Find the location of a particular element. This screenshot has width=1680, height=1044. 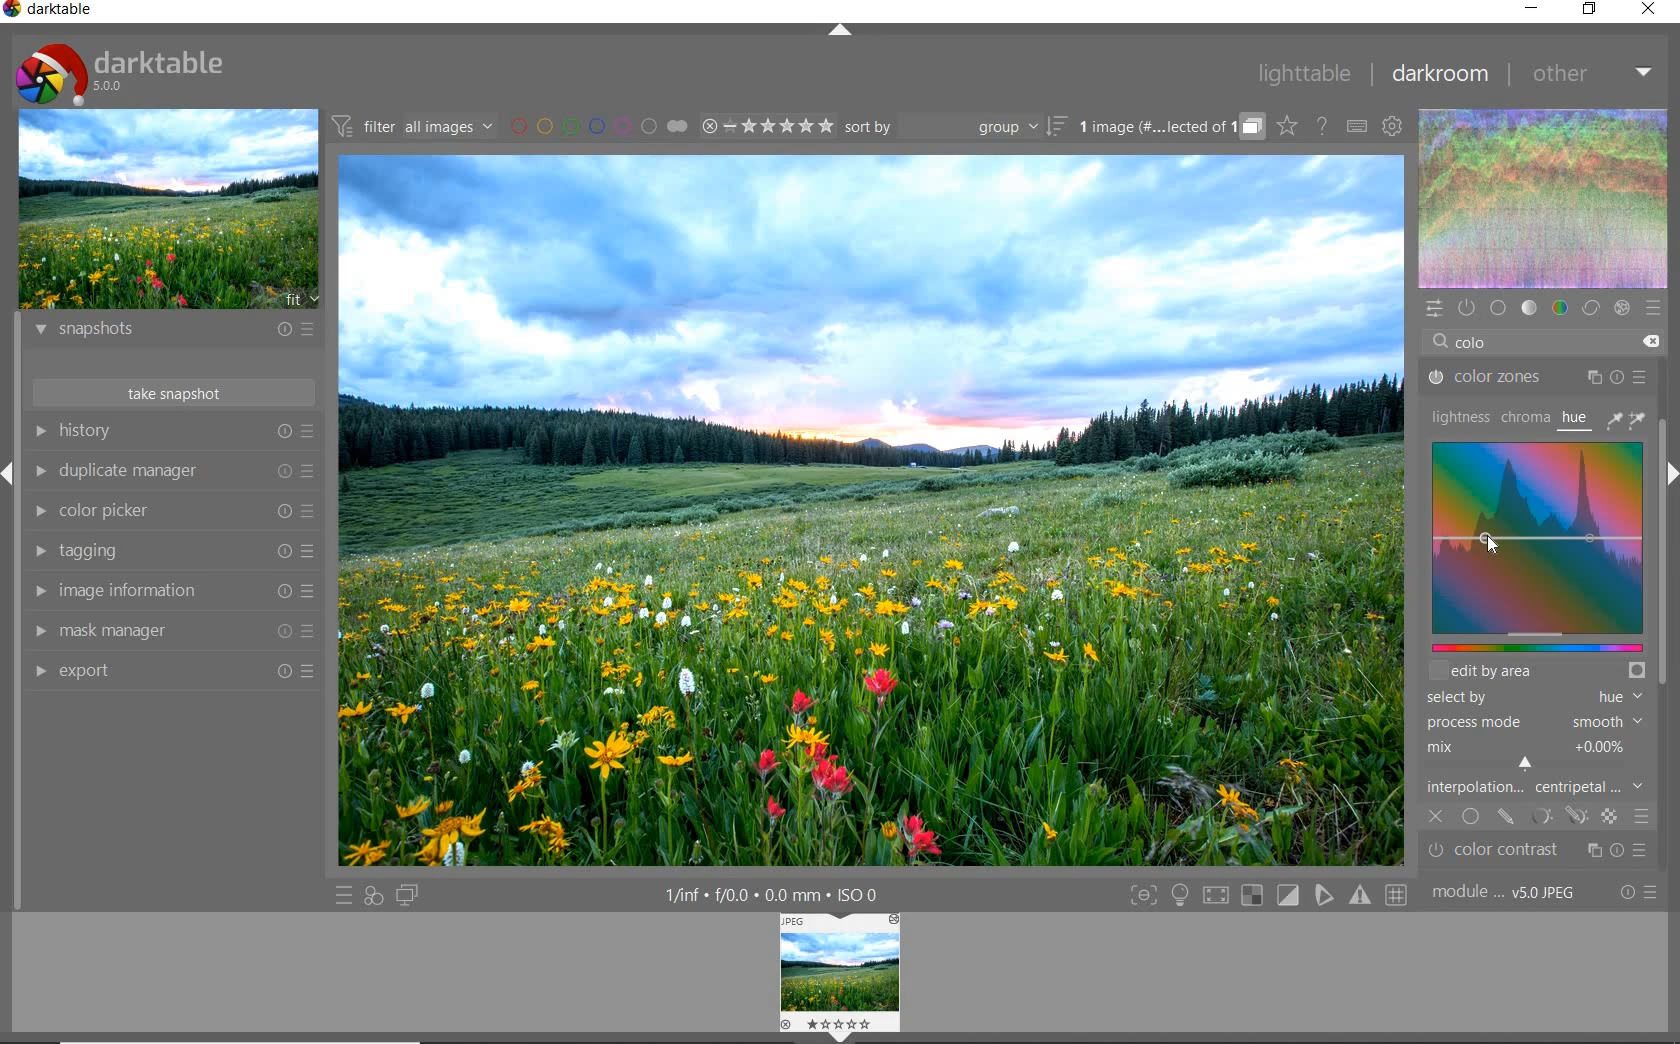

restore is located at coordinates (1592, 10).